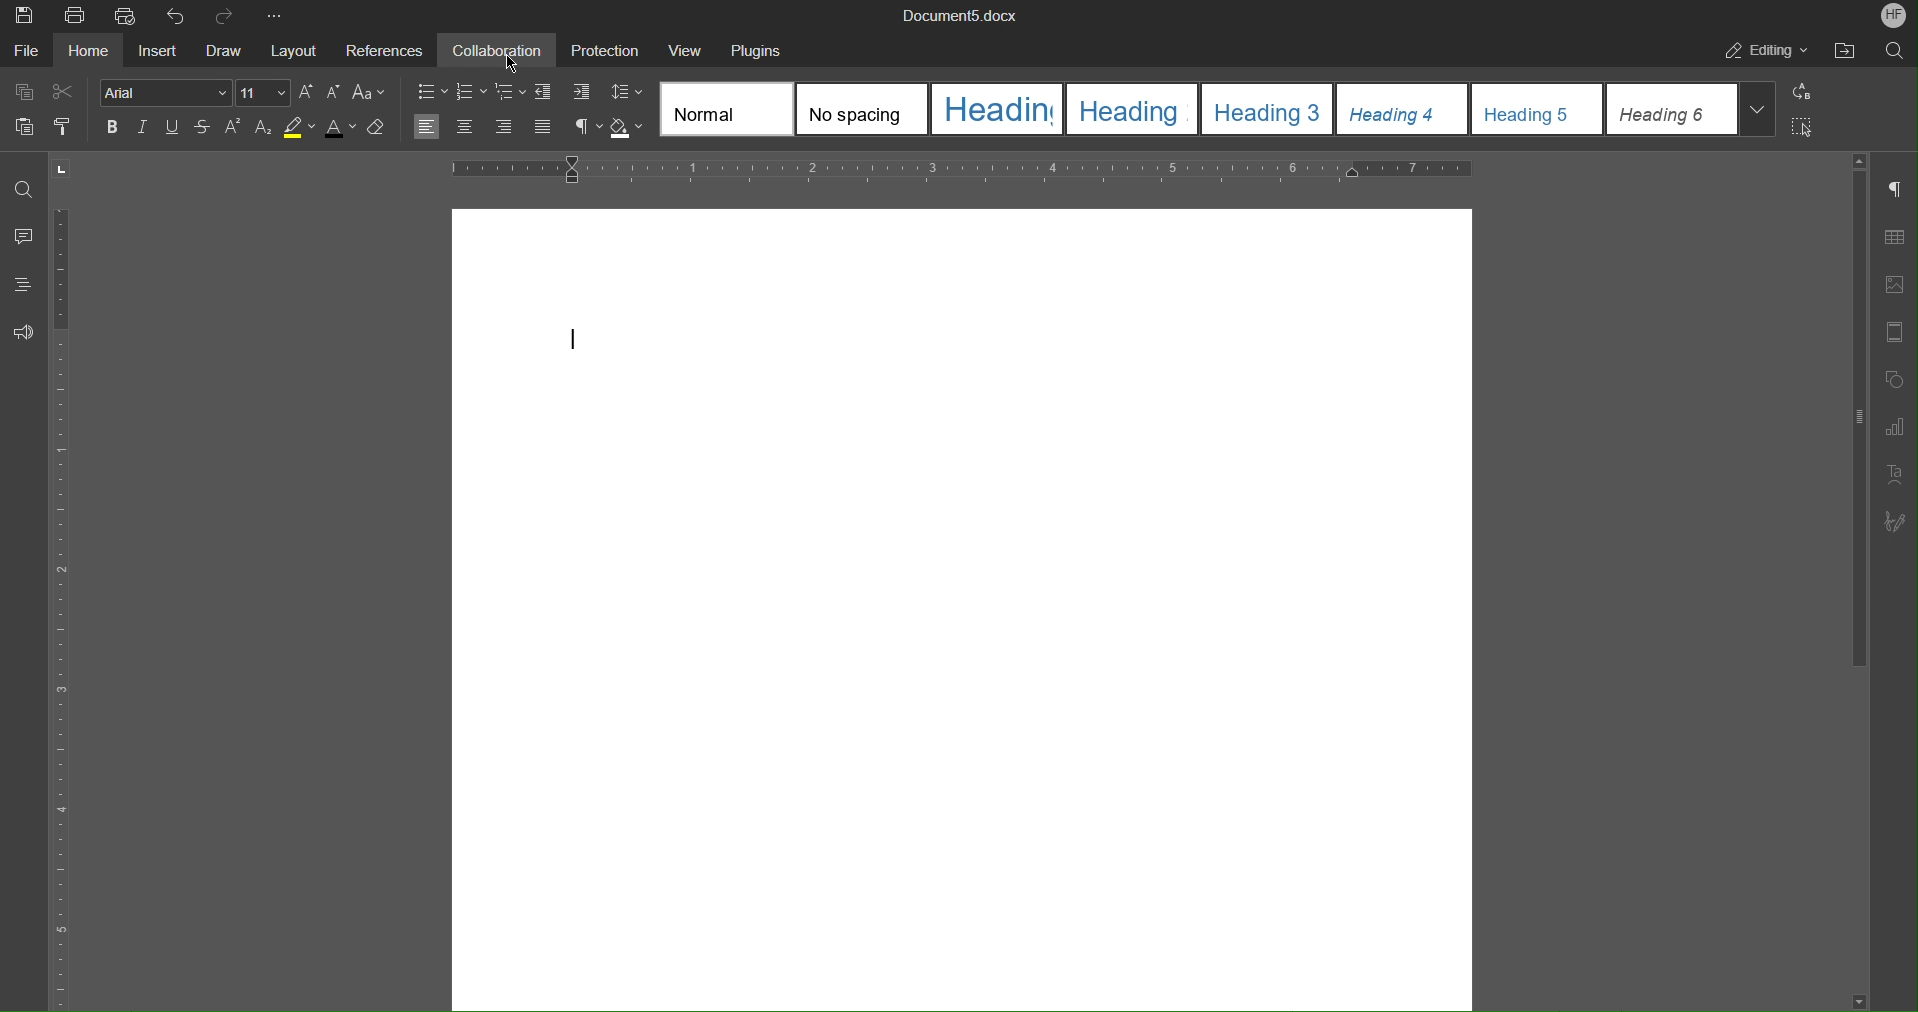 The width and height of the screenshot is (1918, 1012). What do you see at coordinates (258, 95) in the screenshot?
I see `Font Size` at bounding box center [258, 95].